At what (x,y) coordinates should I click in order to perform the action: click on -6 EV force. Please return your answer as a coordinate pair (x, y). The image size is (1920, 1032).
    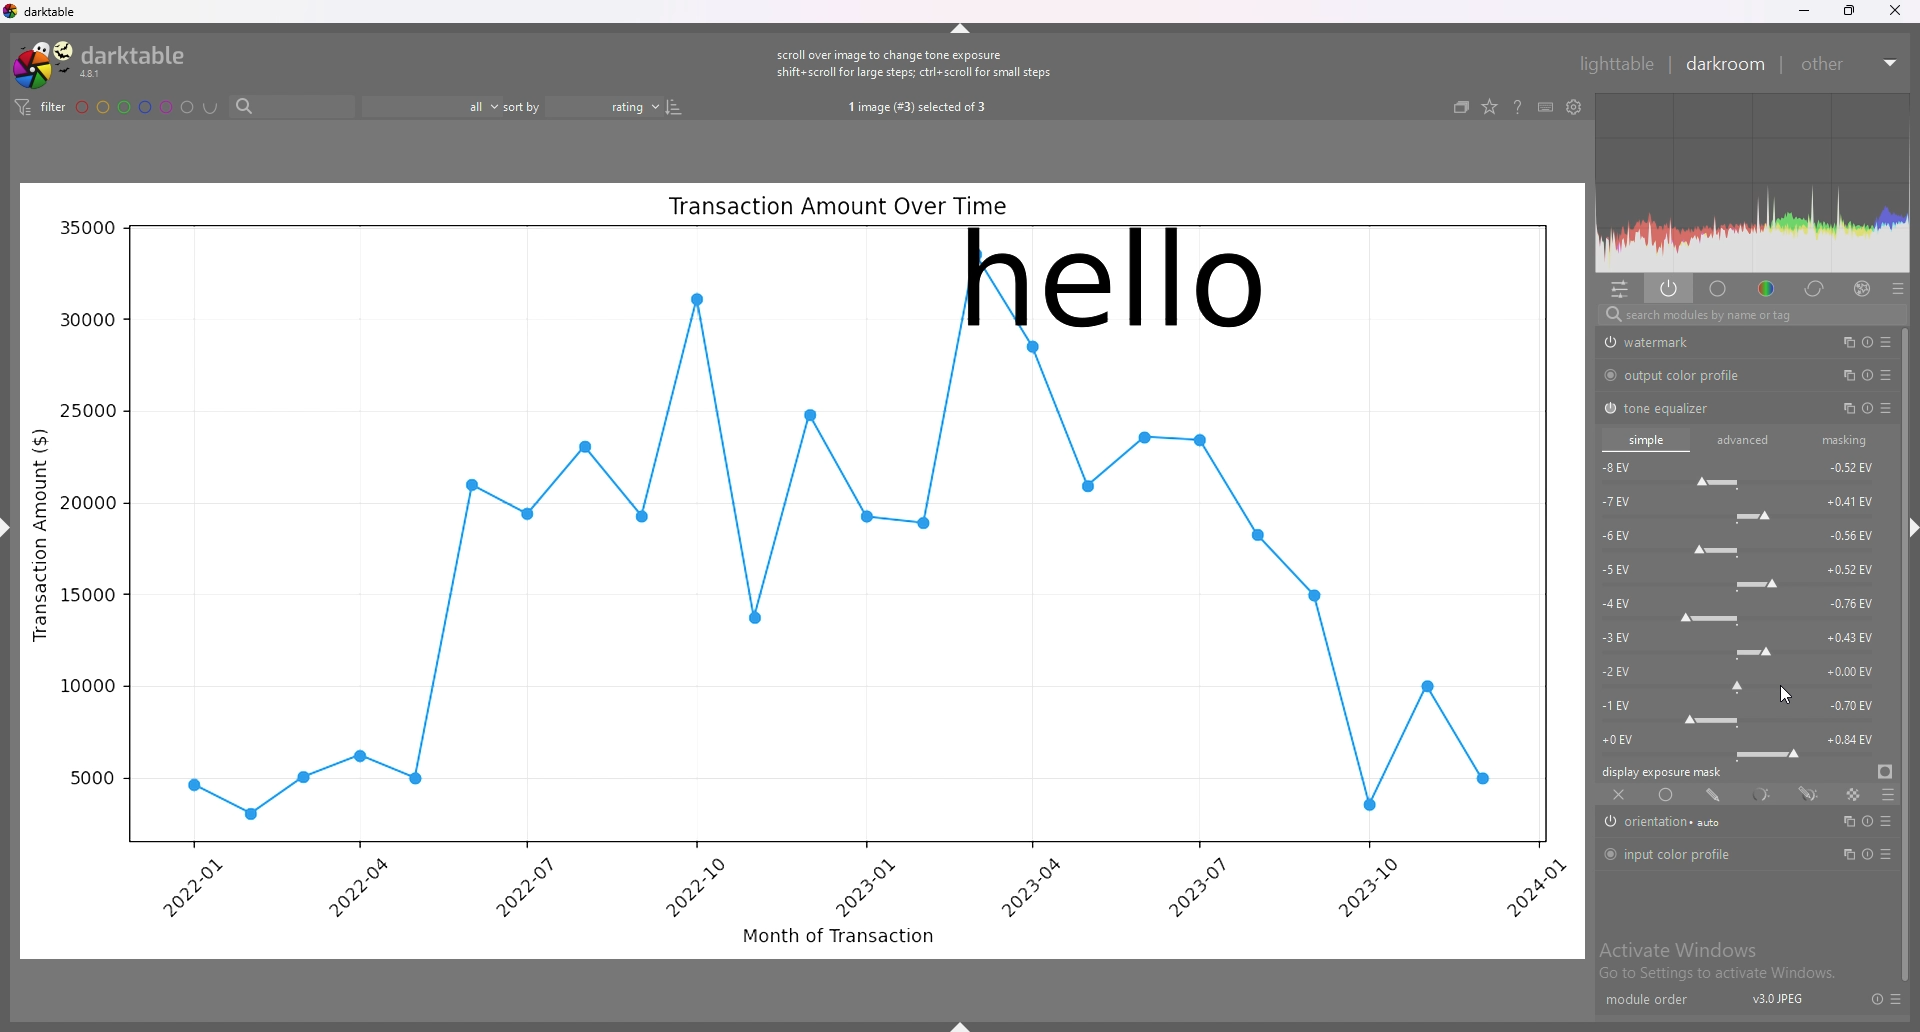
    Looking at the image, I should click on (1743, 541).